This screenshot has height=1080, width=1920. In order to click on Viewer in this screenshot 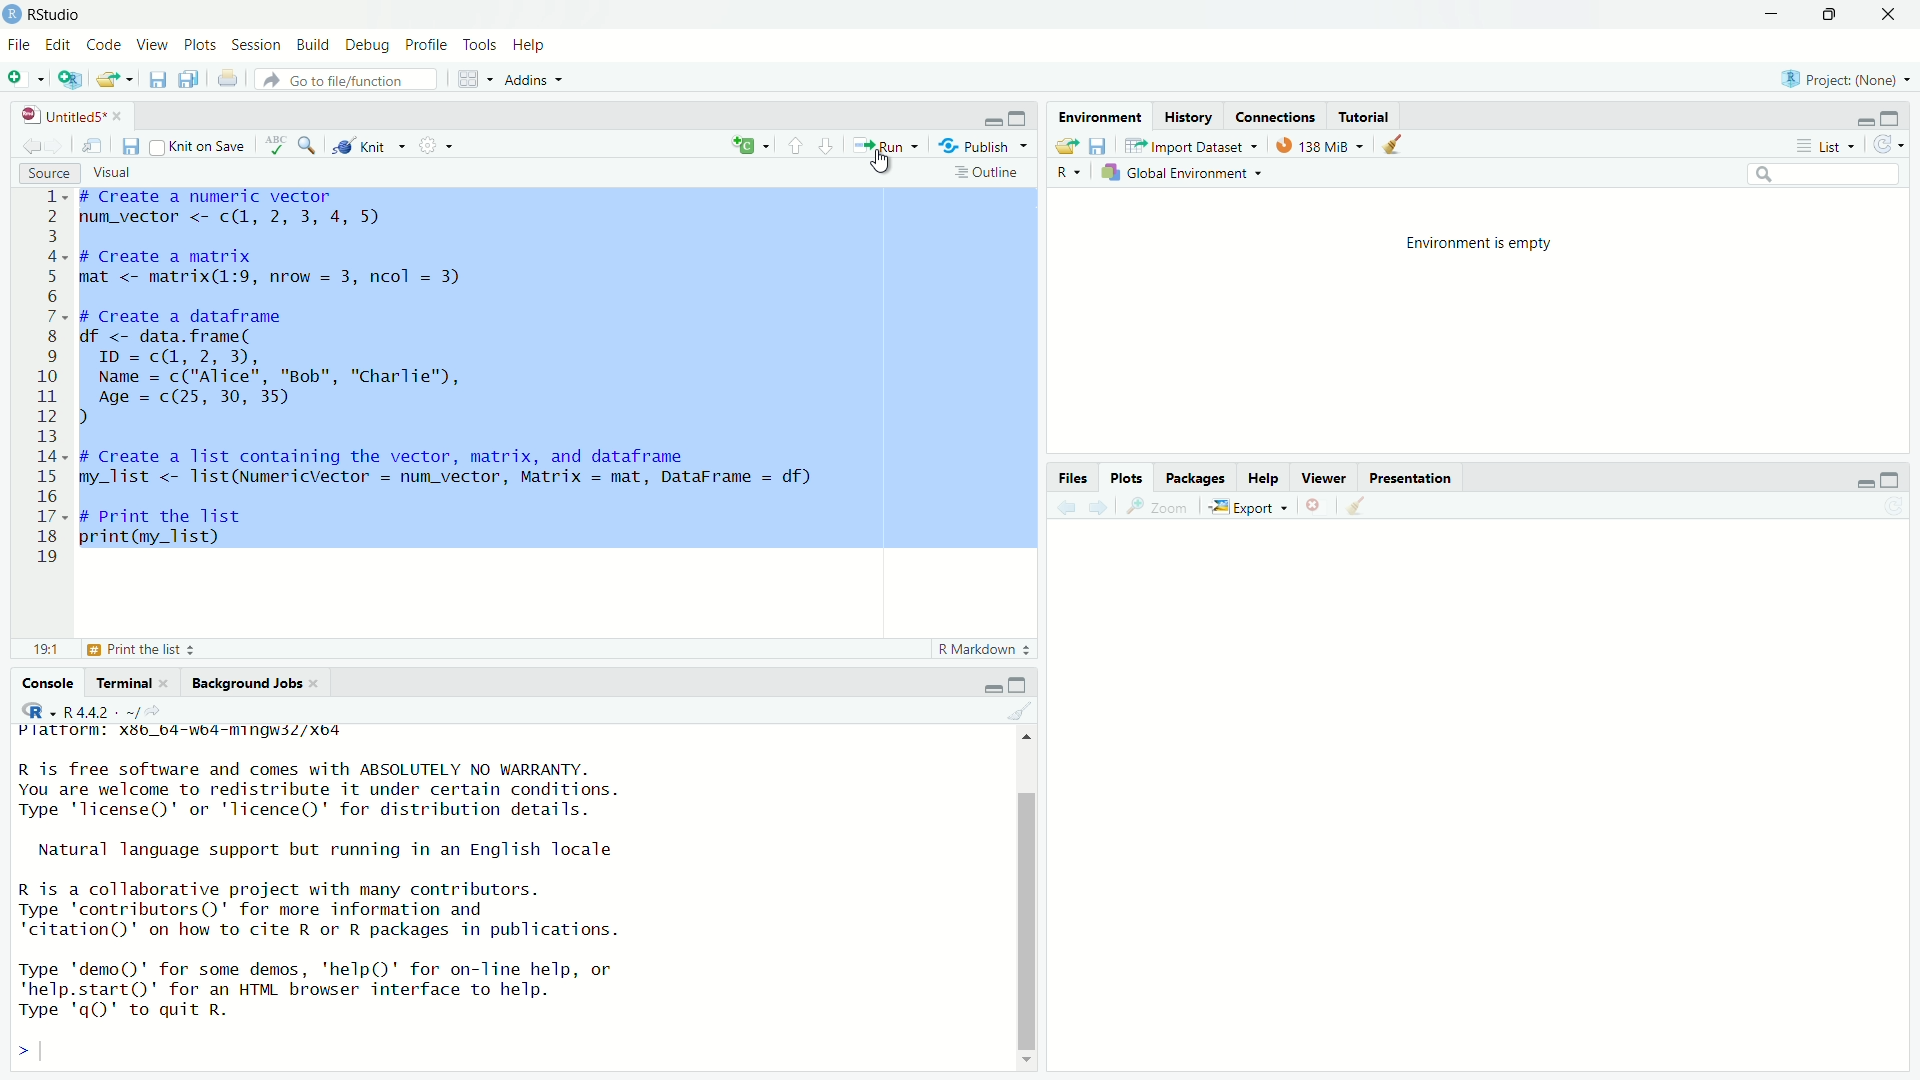, I will do `click(1325, 477)`.